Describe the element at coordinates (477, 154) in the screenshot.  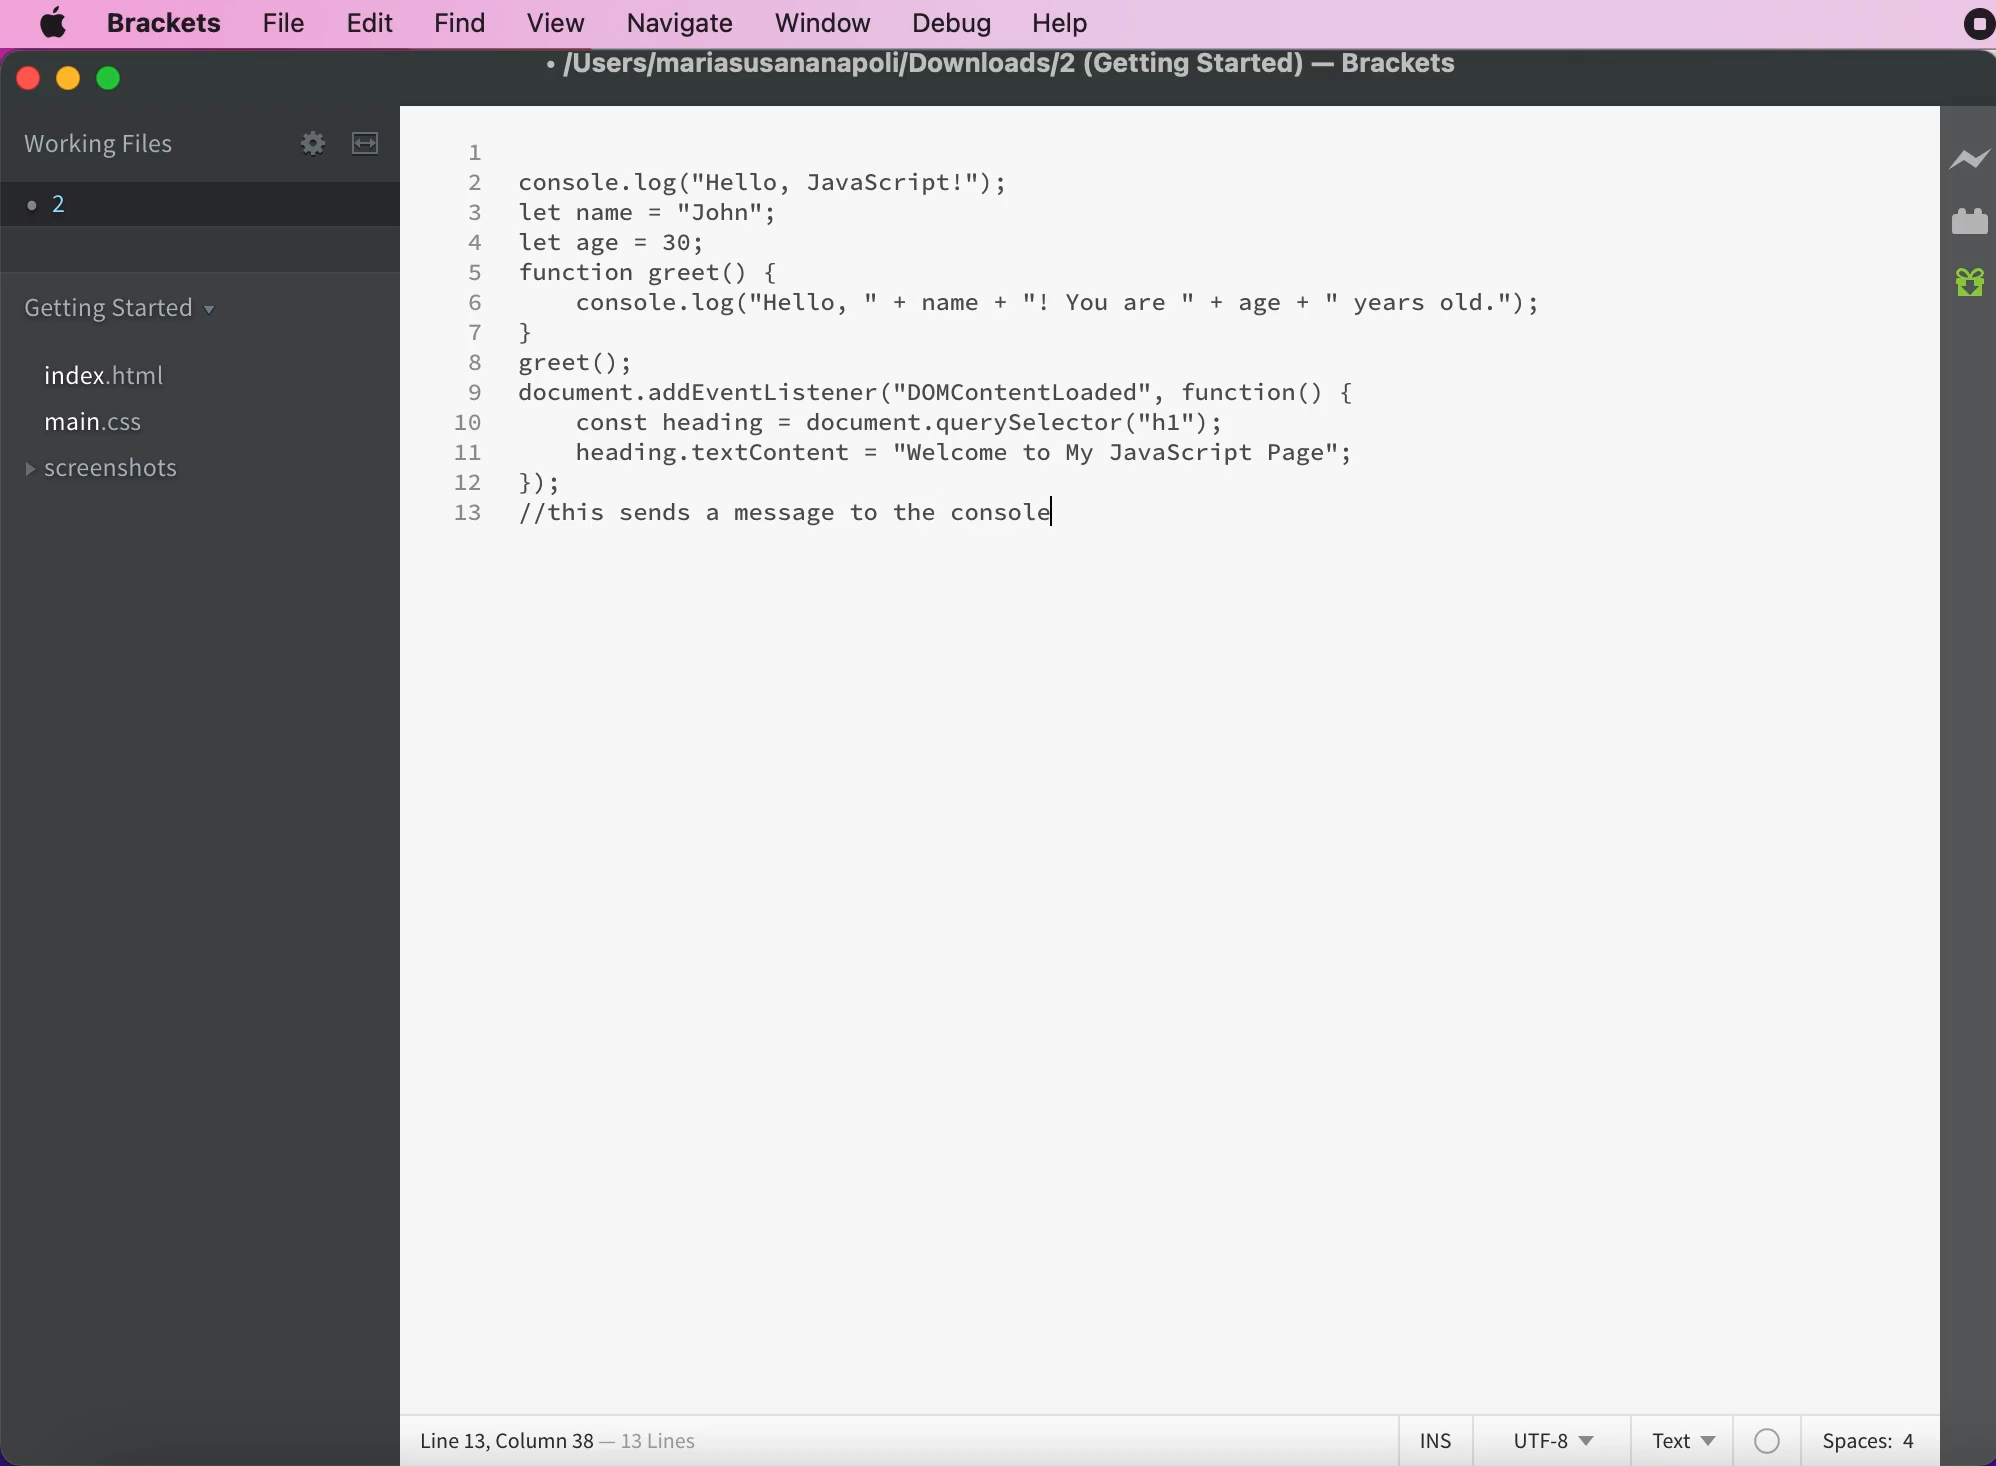
I see `1` at that location.